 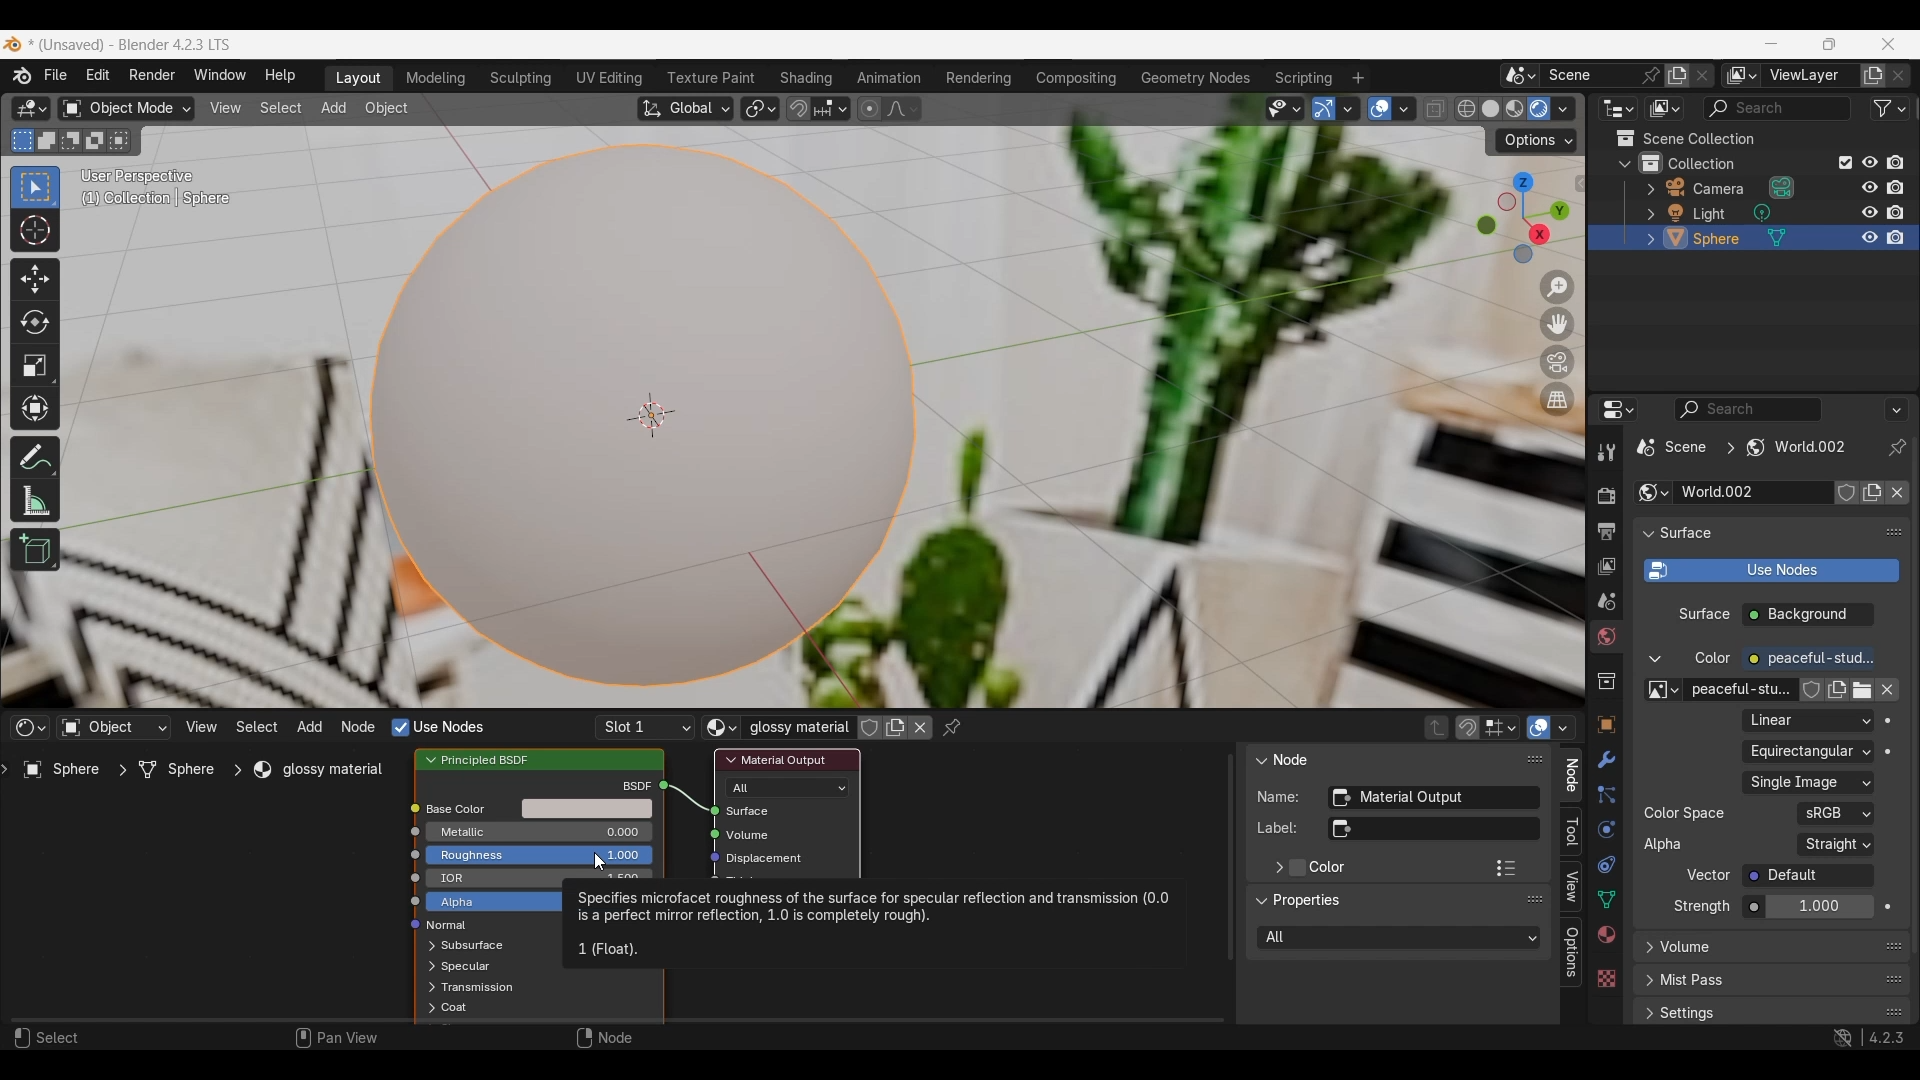 What do you see at coordinates (1685, 813) in the screenshot?
I see `color space` at bounding box center [1685, 813].